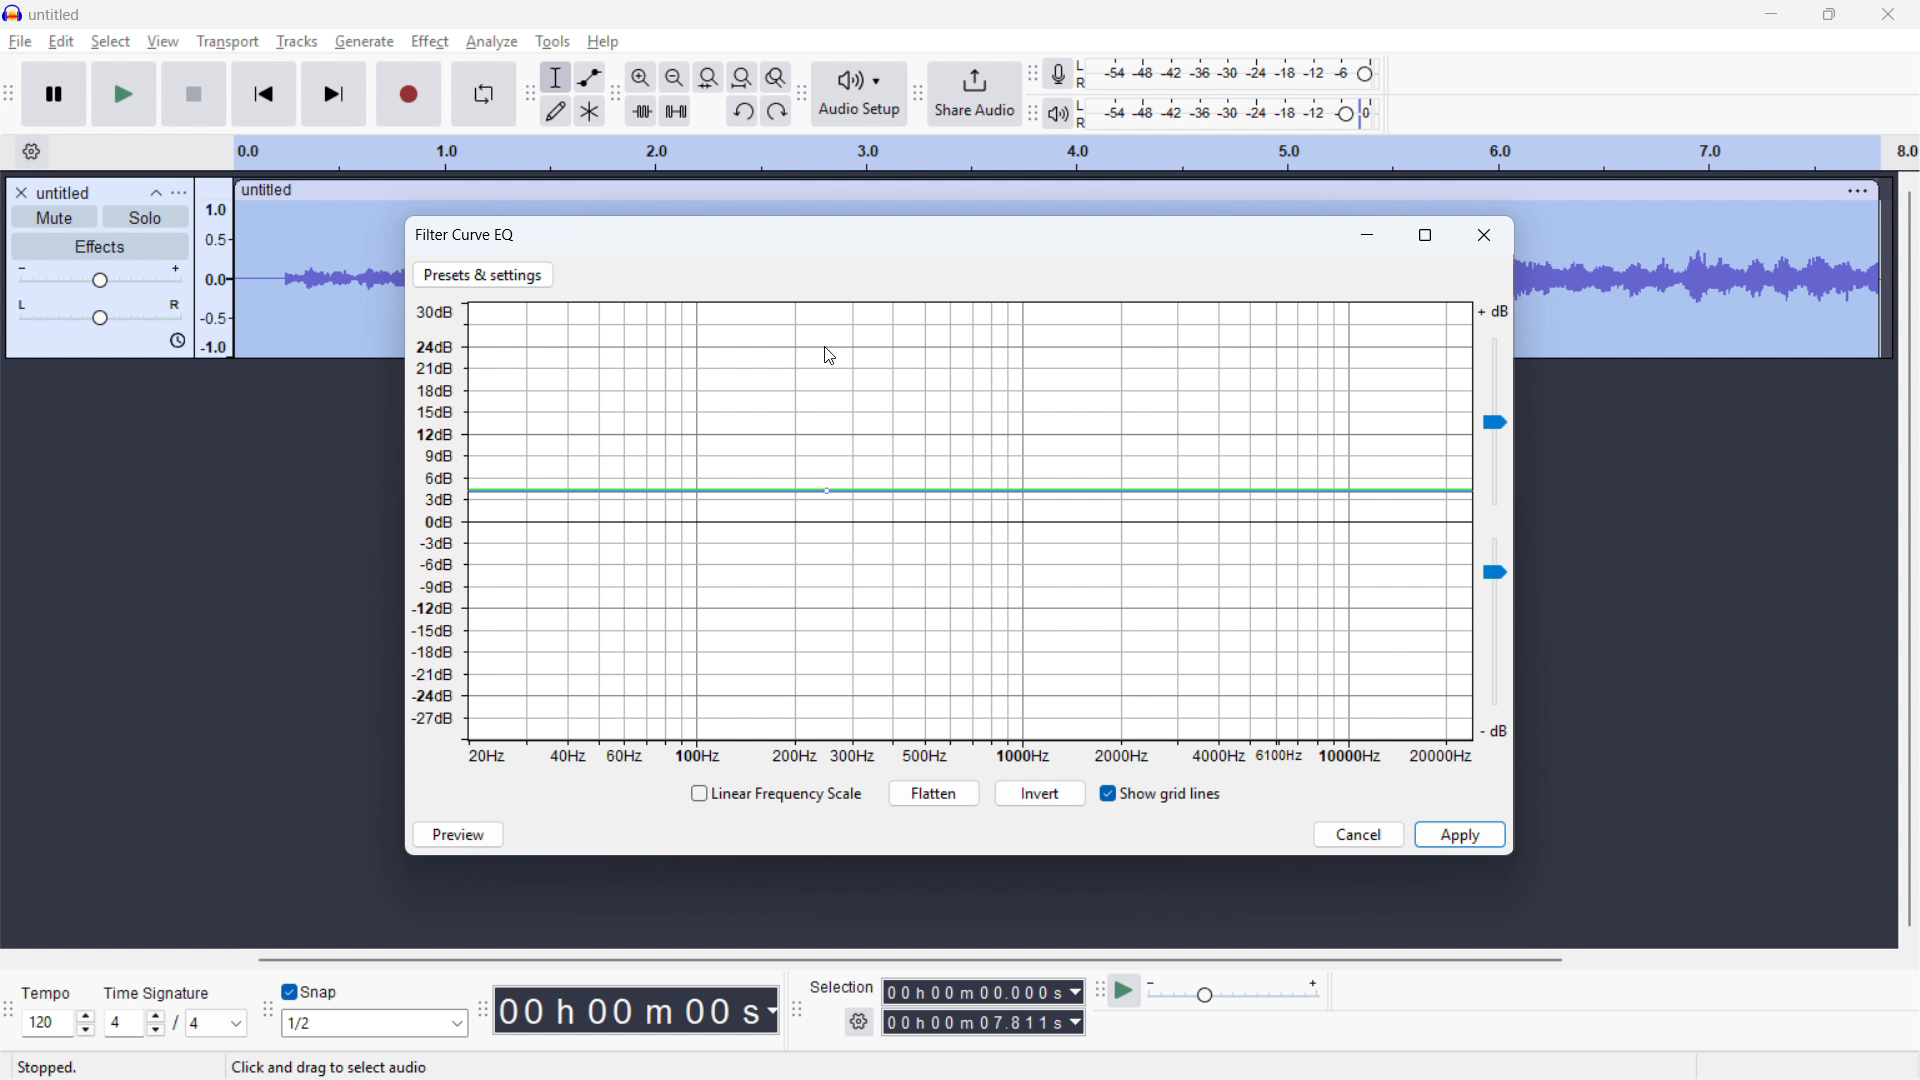 The image size is (1920, 1080). What do you see at coordinates (589, 77) in the screenshot?
I see `envelope tool` at bounding box center [589, 77].